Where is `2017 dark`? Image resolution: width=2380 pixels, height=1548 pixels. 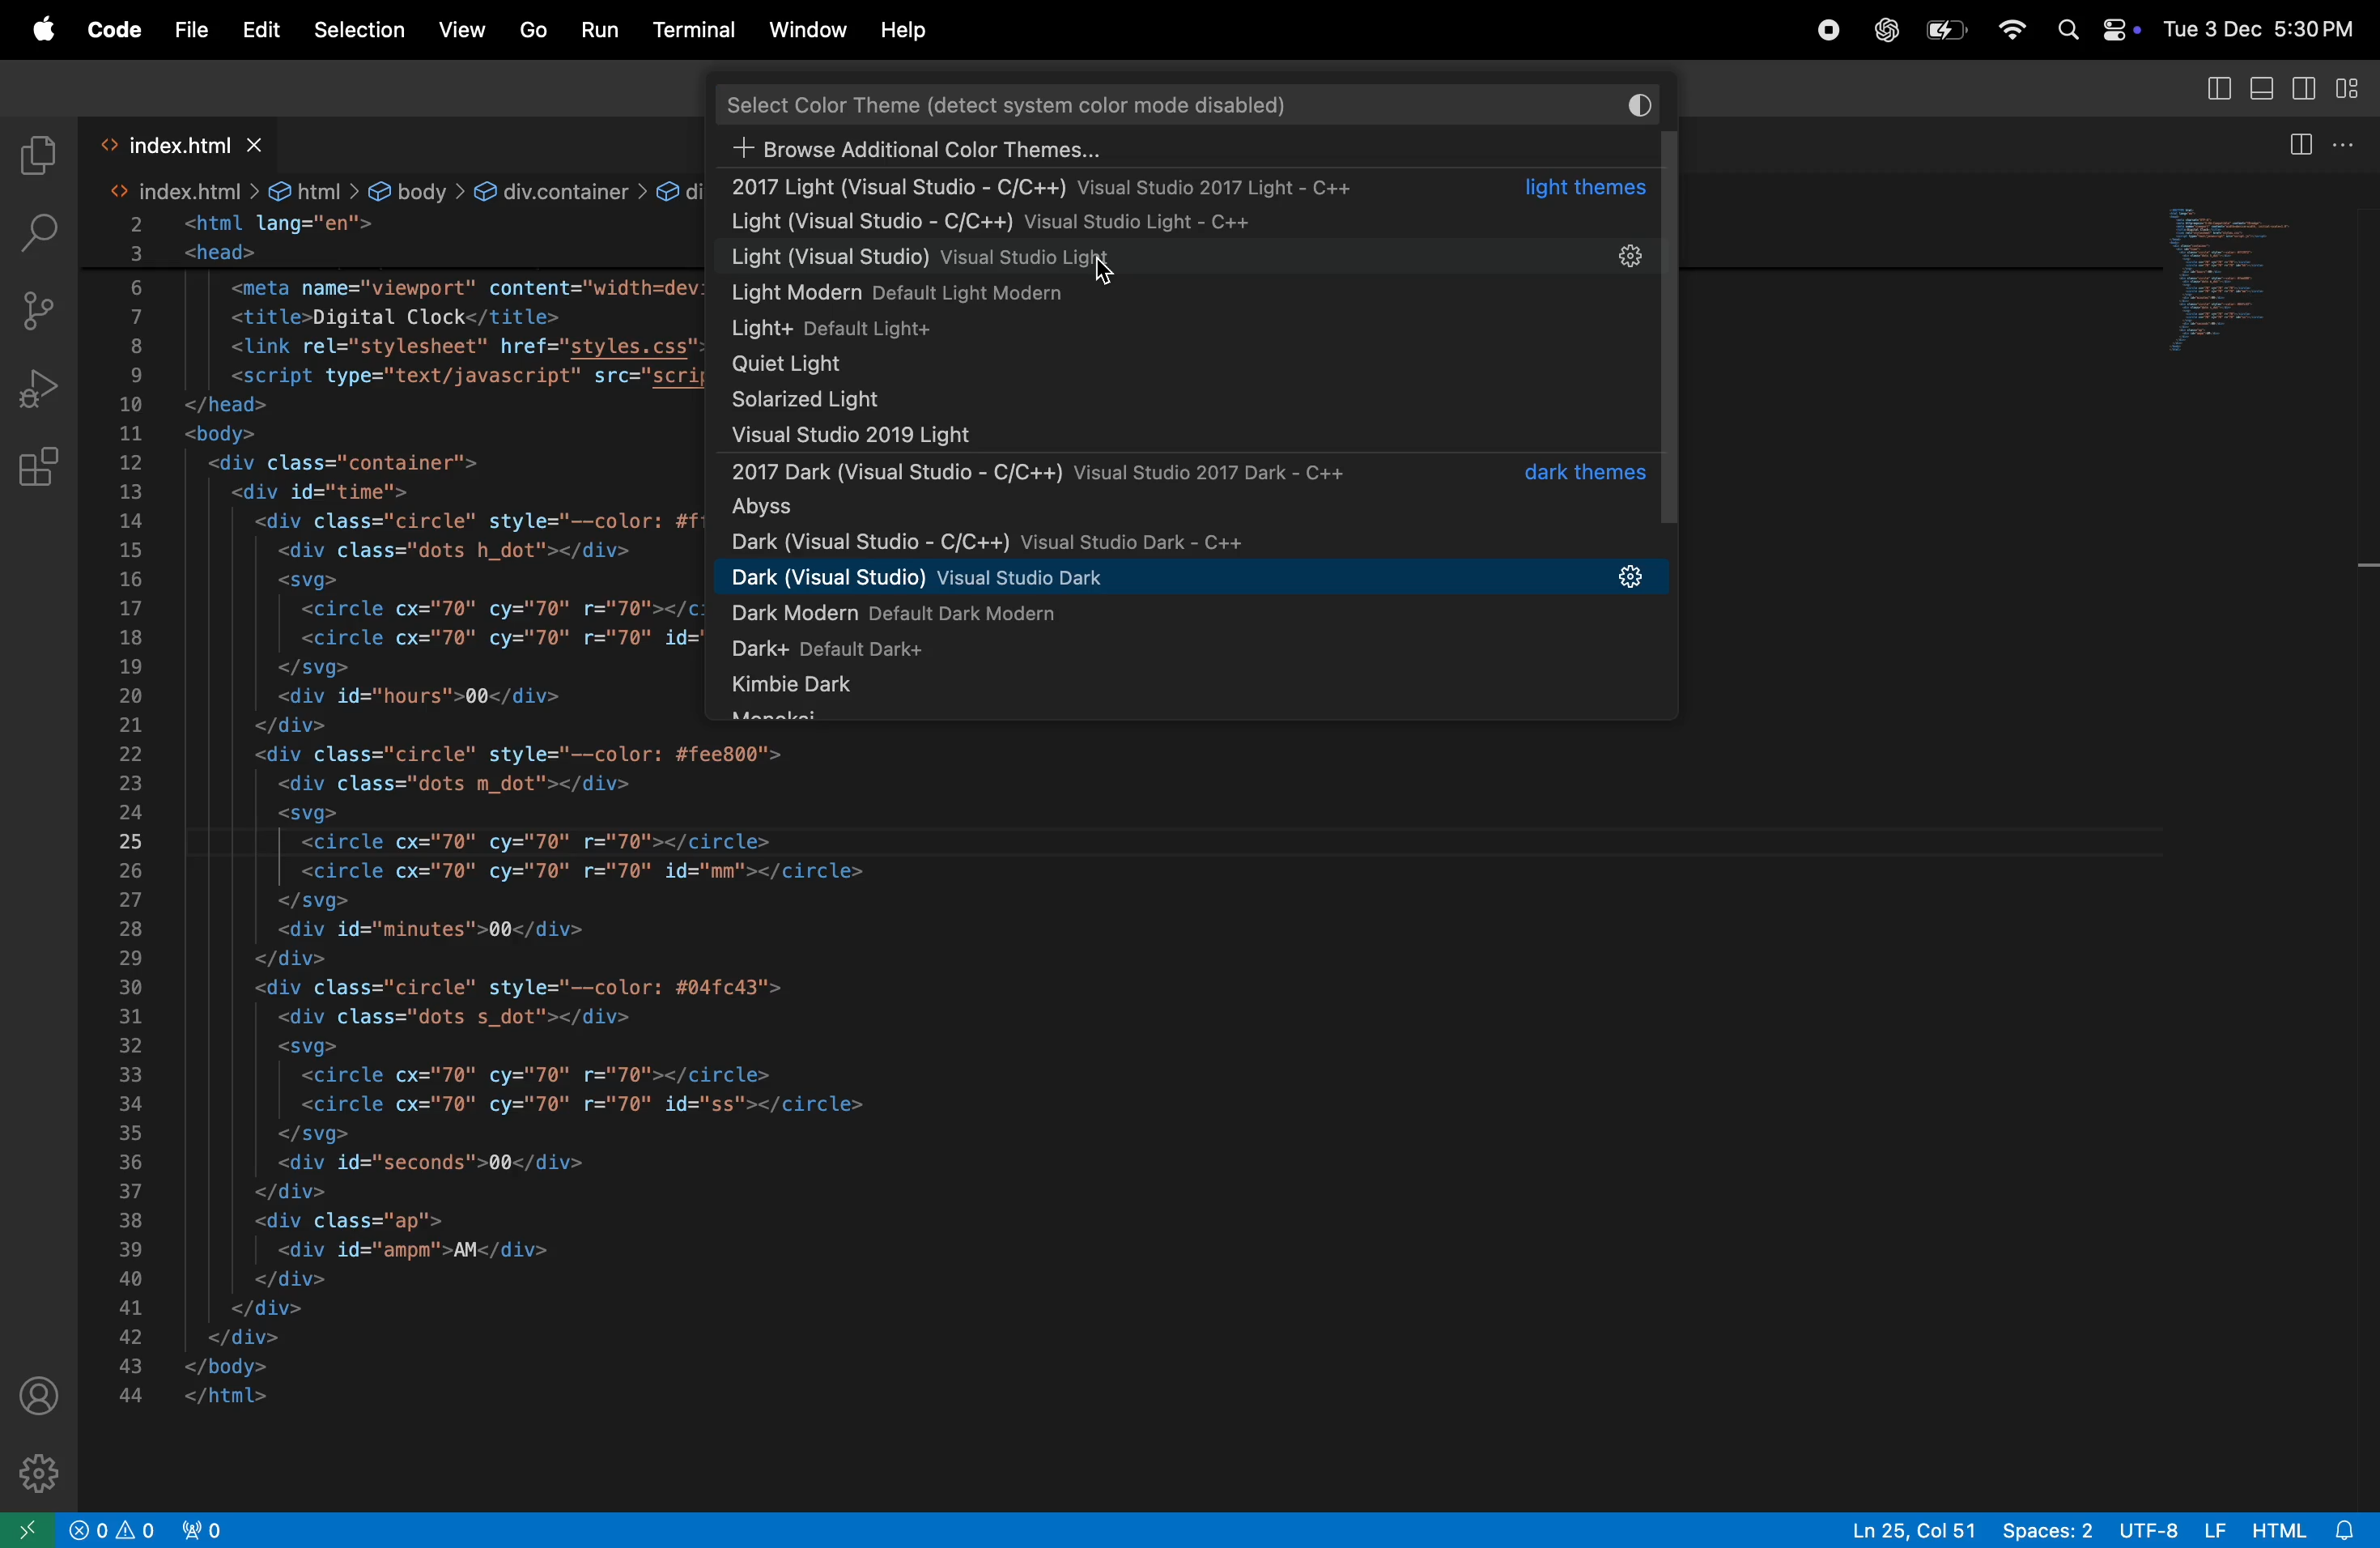
2017 dark is located at coordinates (1196, 474).